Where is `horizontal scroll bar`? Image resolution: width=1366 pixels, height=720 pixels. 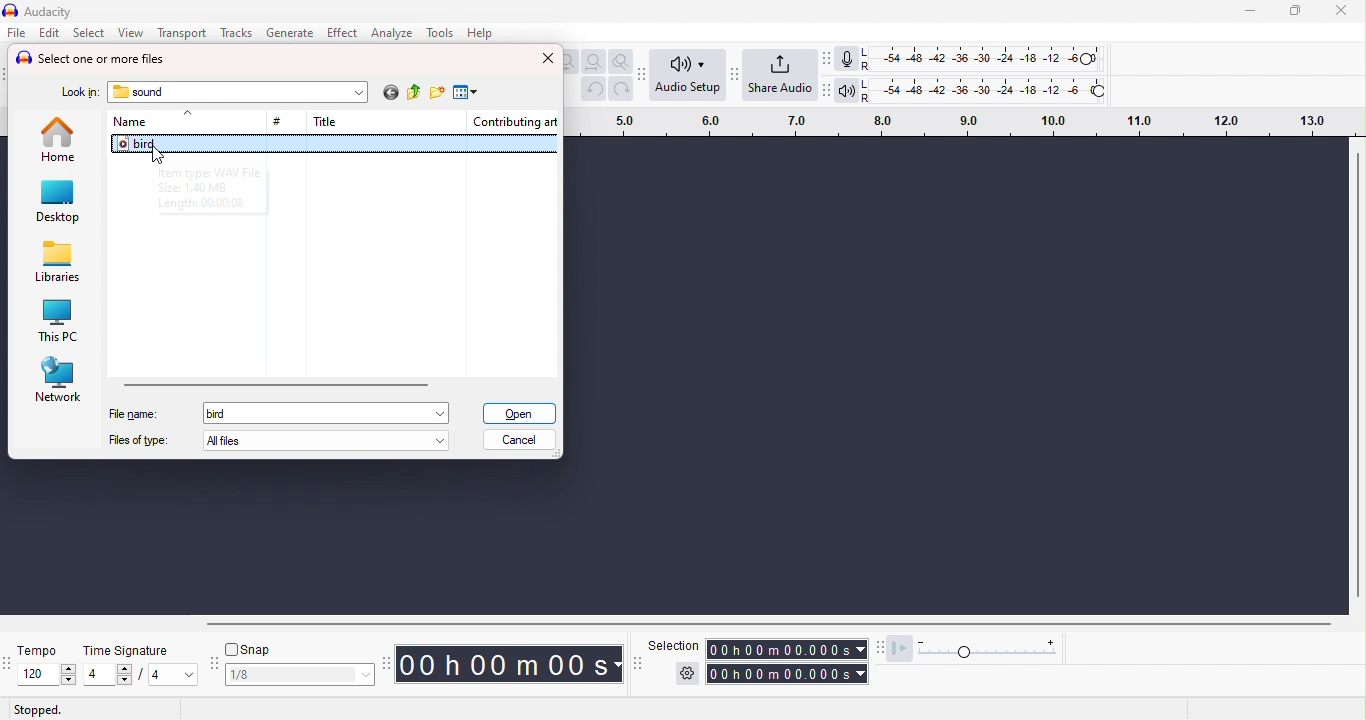 horizontal scroll bar is located at coordinates (277, 382).